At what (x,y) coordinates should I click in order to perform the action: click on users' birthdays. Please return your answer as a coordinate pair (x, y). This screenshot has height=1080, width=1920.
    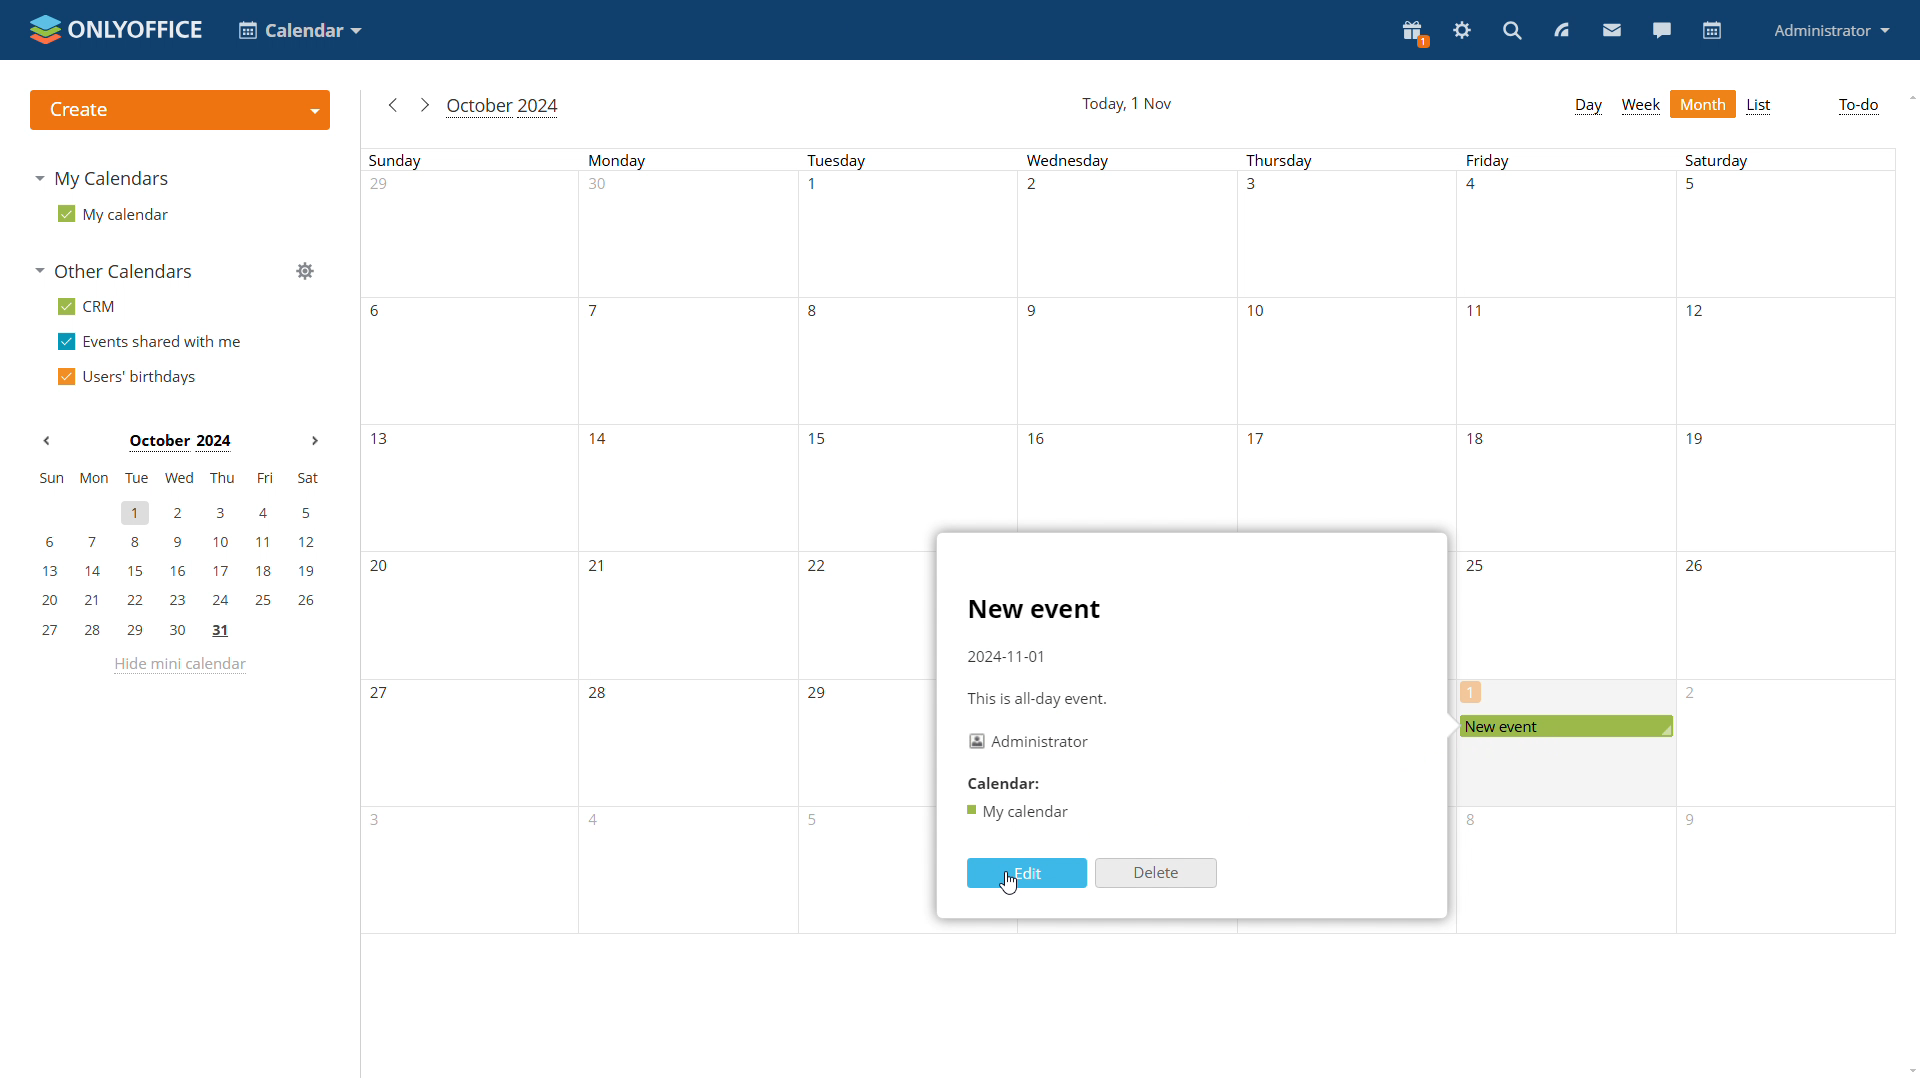
    Looking at the image, I should click on (132, 376).